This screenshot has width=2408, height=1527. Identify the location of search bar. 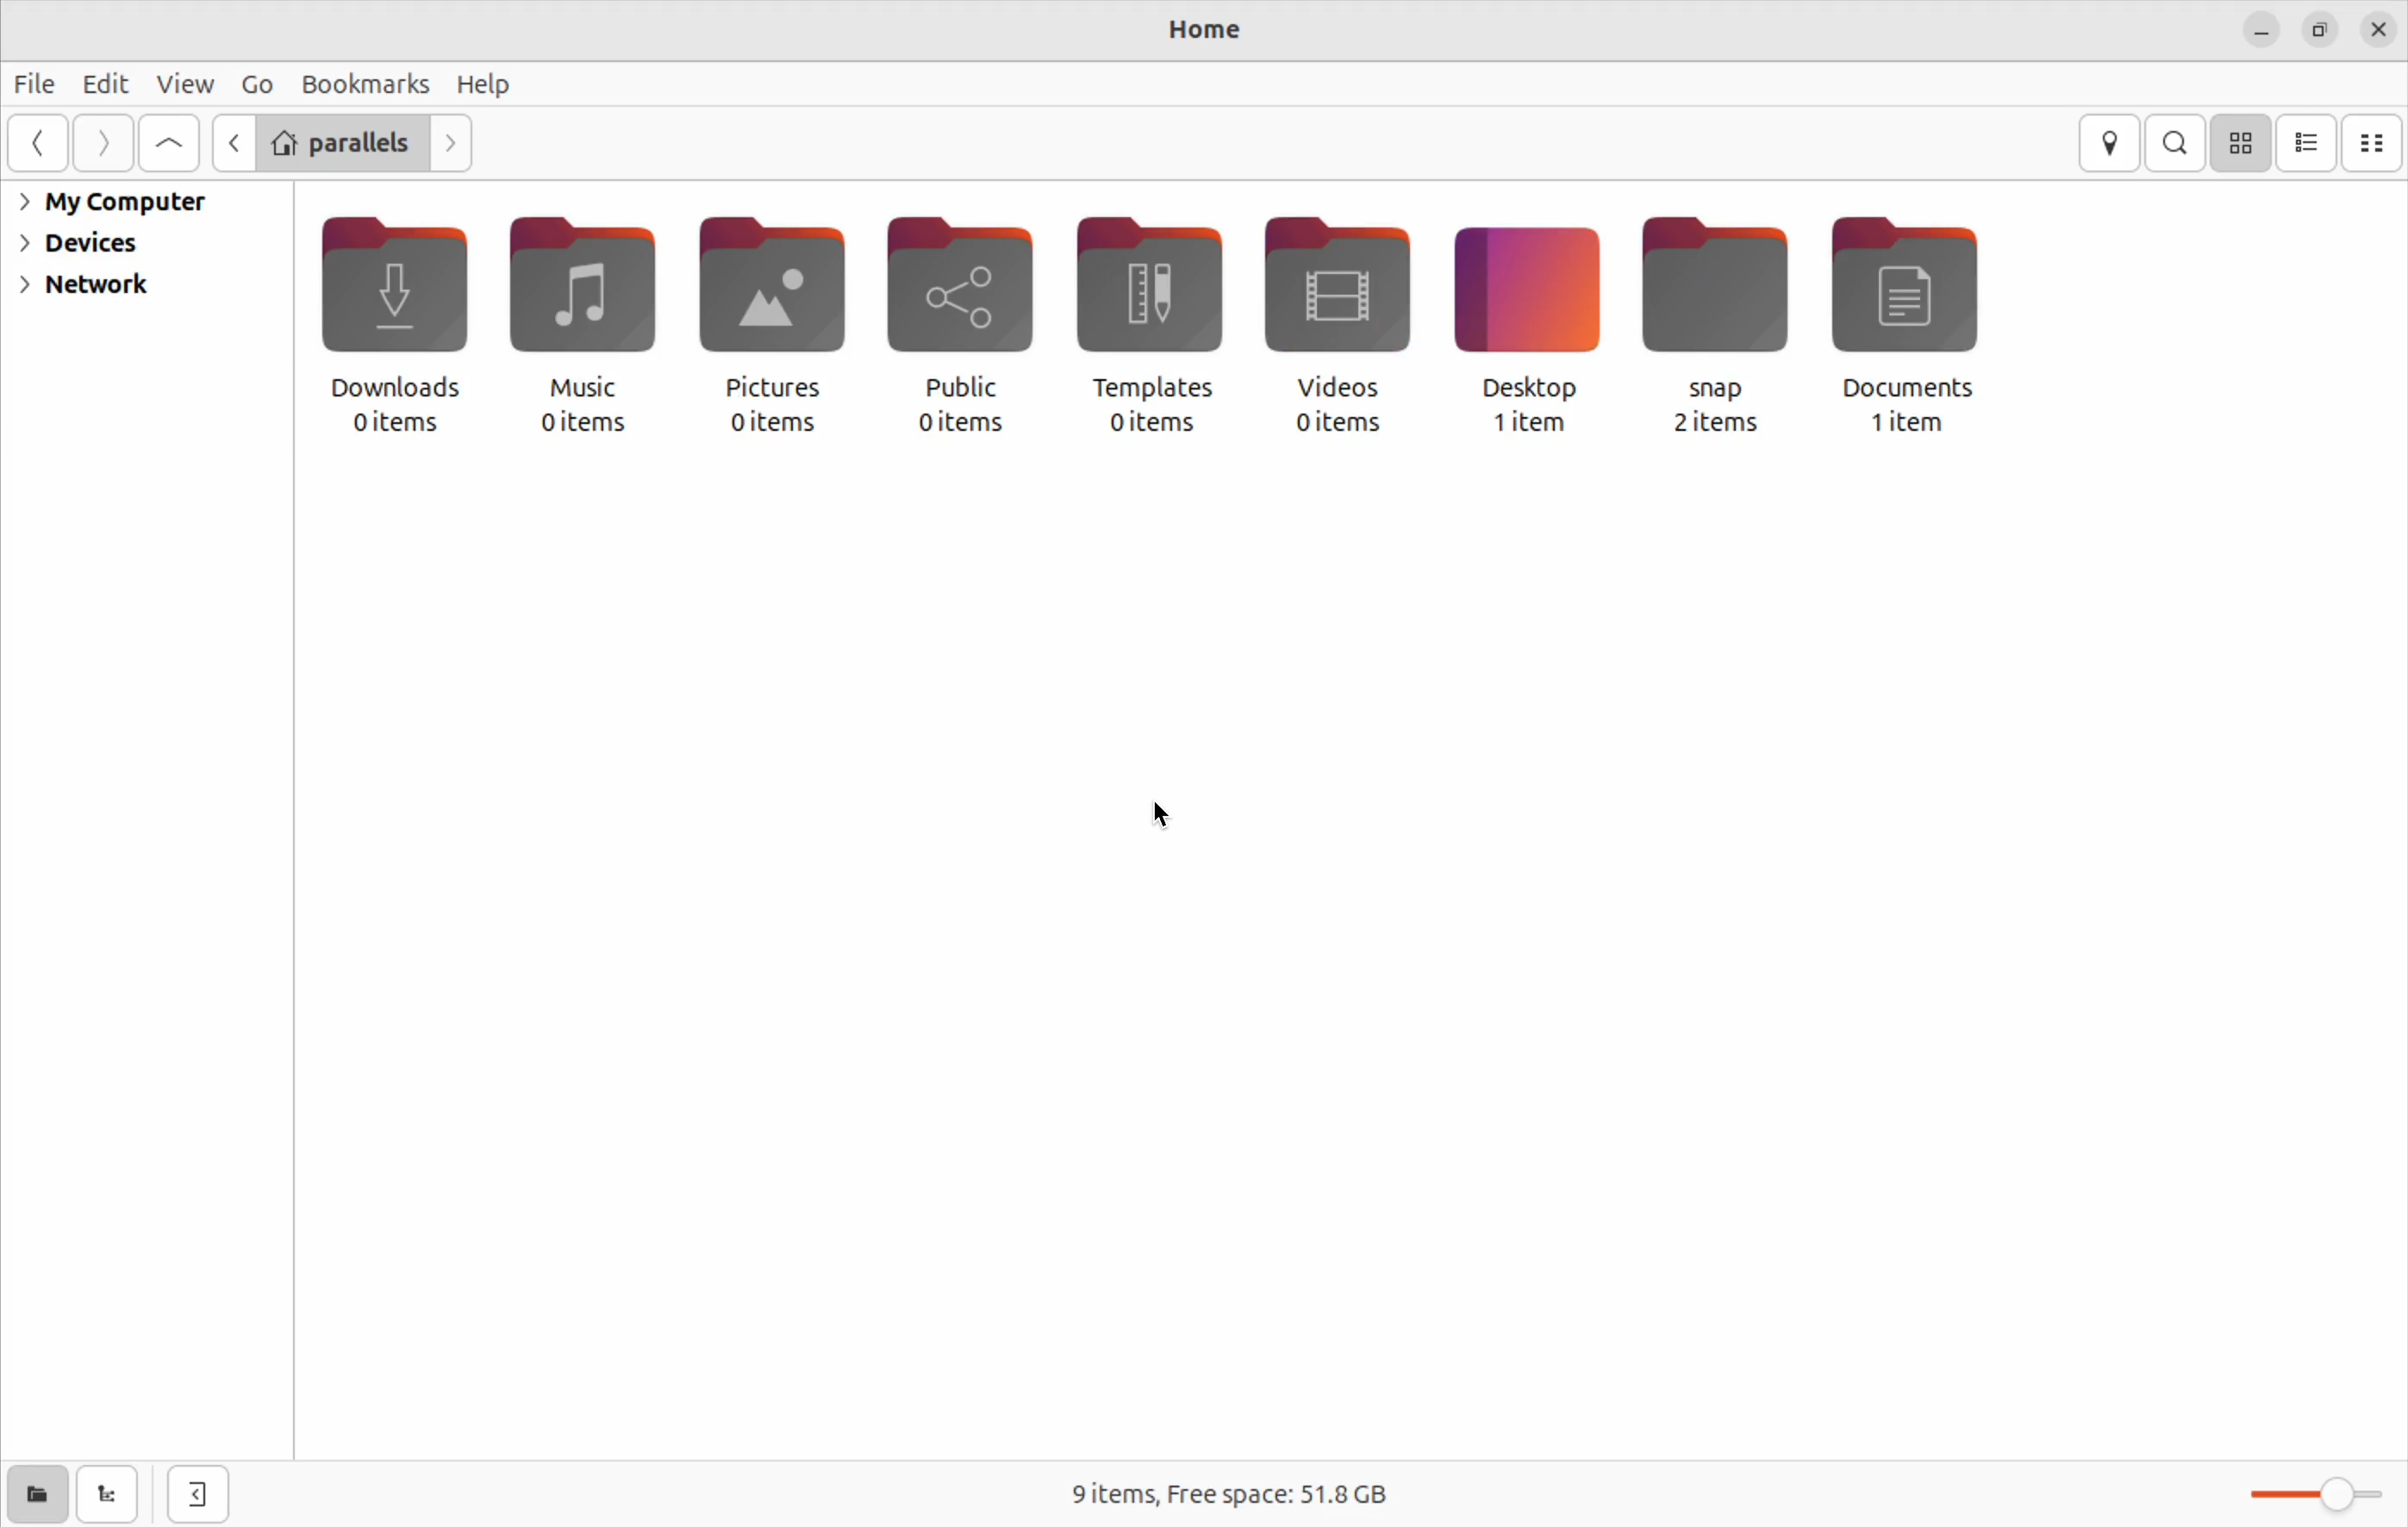
(2178, 141).